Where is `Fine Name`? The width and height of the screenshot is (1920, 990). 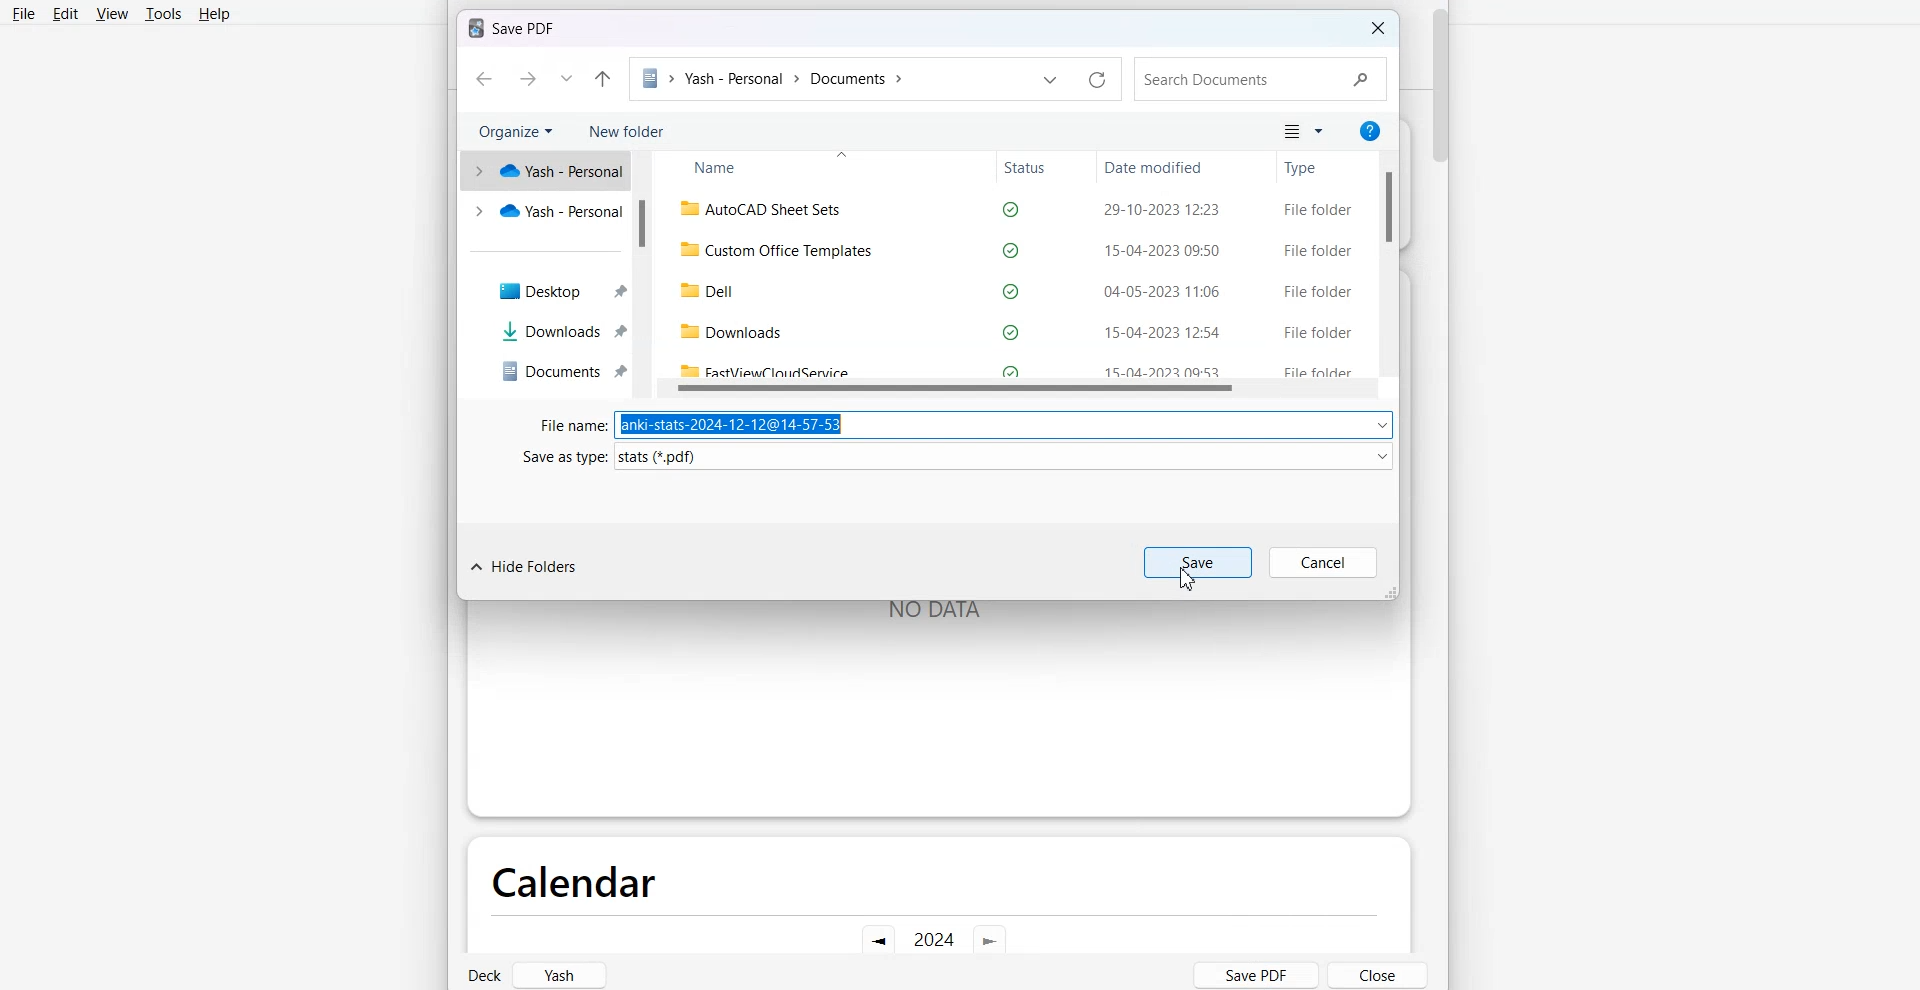
Fine Name is located at coordinates (567, 426).